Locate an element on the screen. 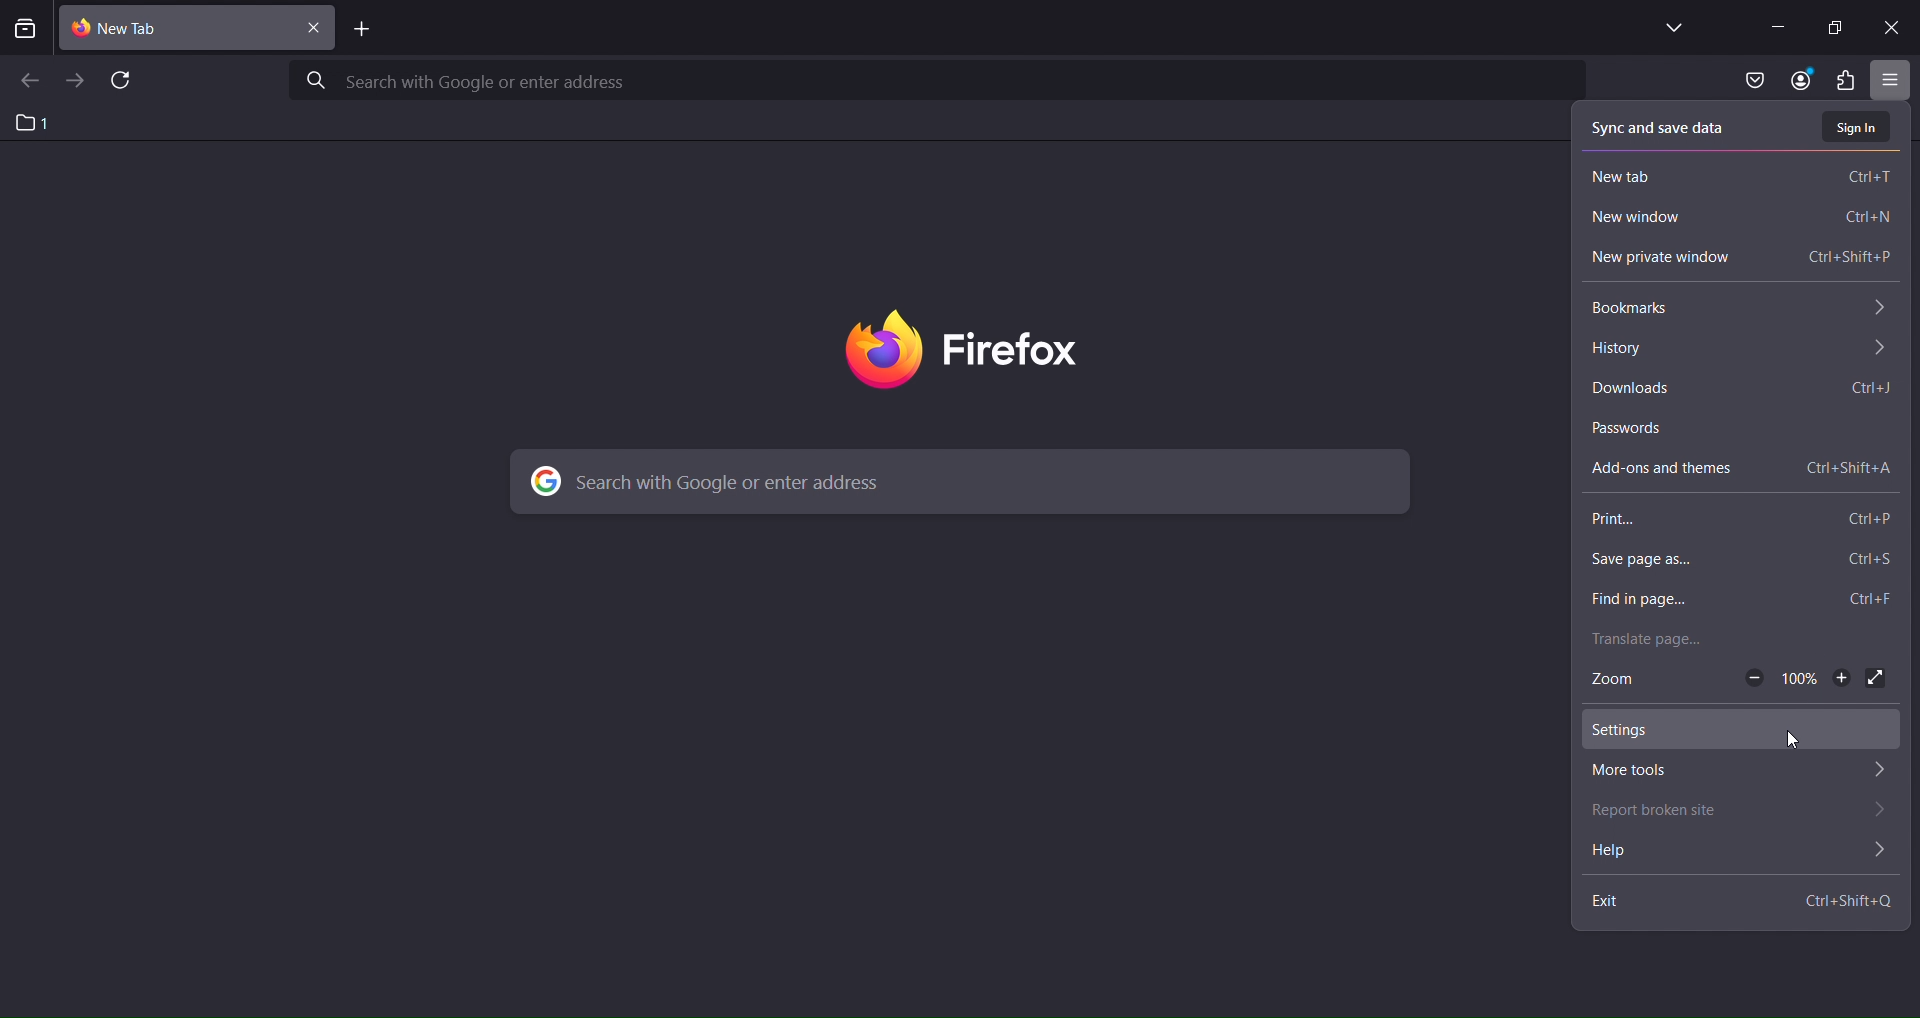 The image size is (1920, 1018). cursor is located at coordinates (1800, 743).